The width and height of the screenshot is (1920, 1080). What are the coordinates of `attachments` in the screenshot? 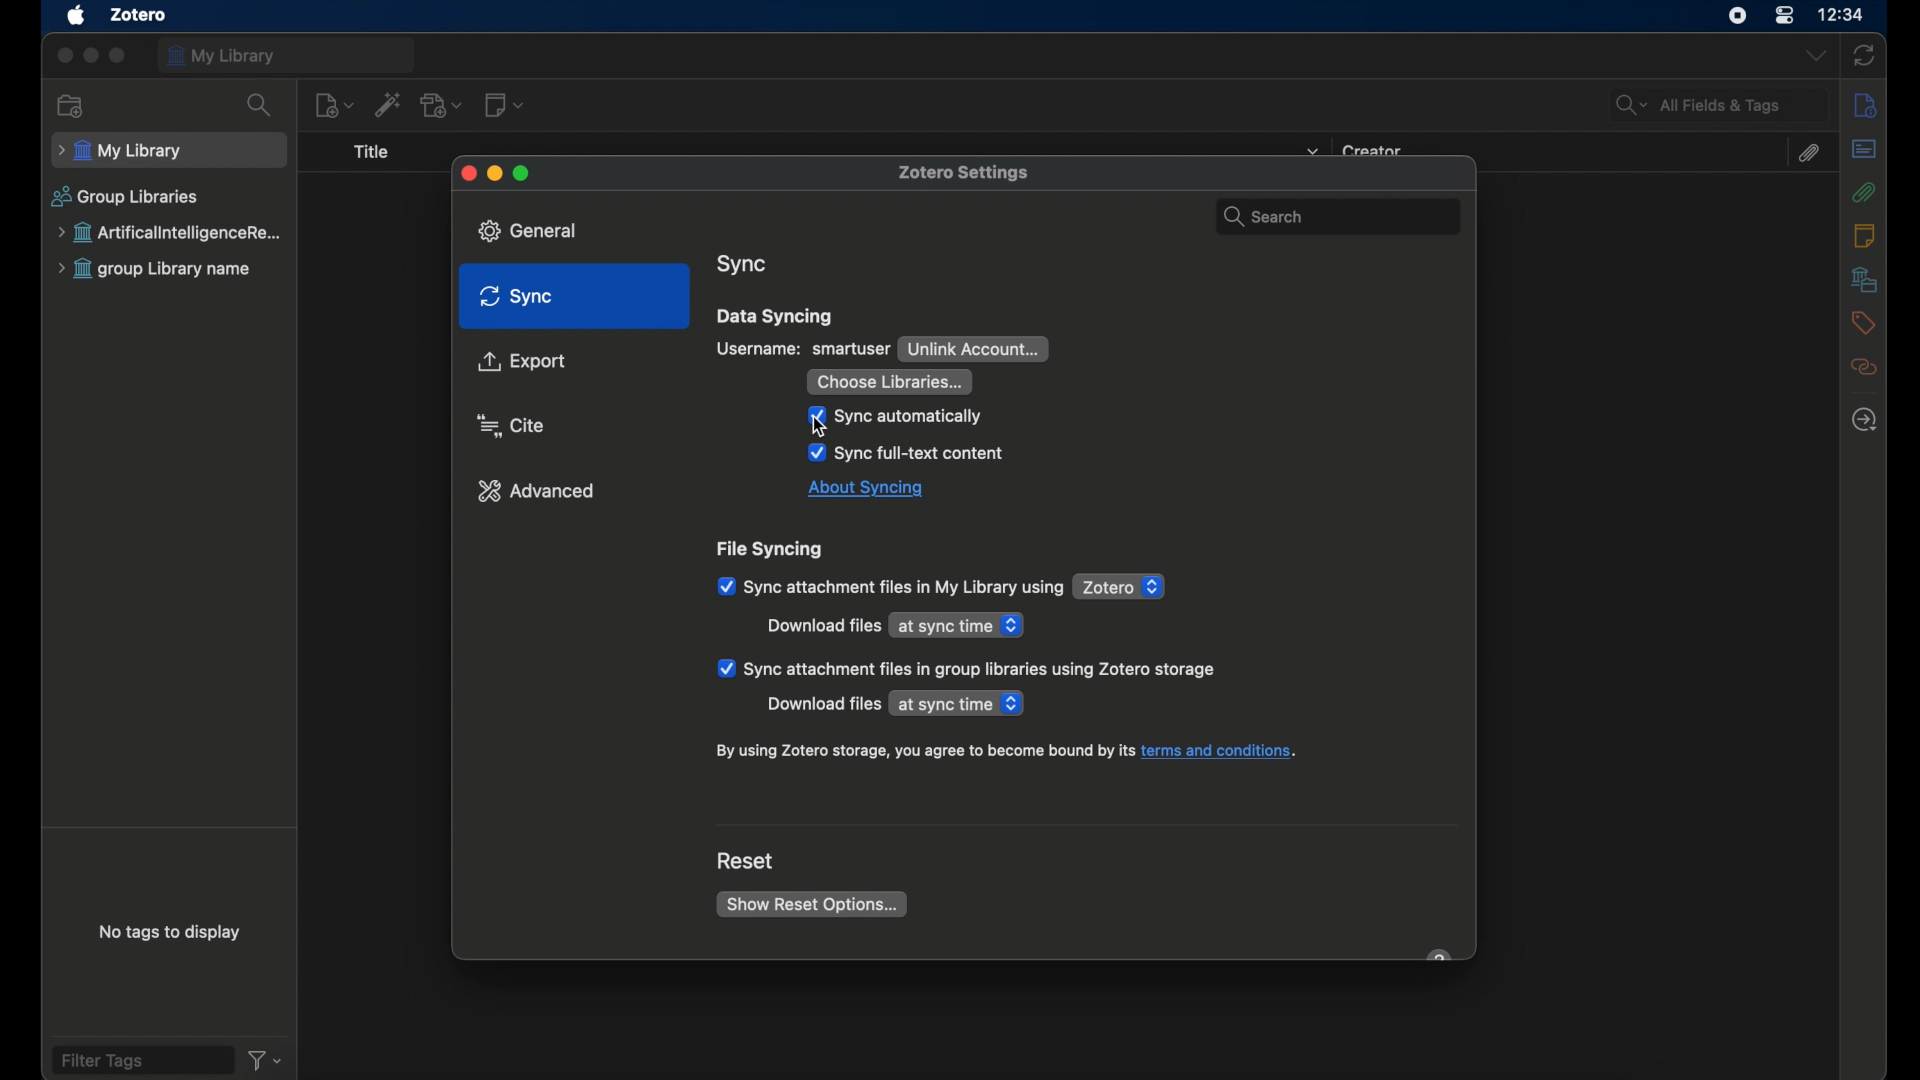 It's located at (1863, 192).